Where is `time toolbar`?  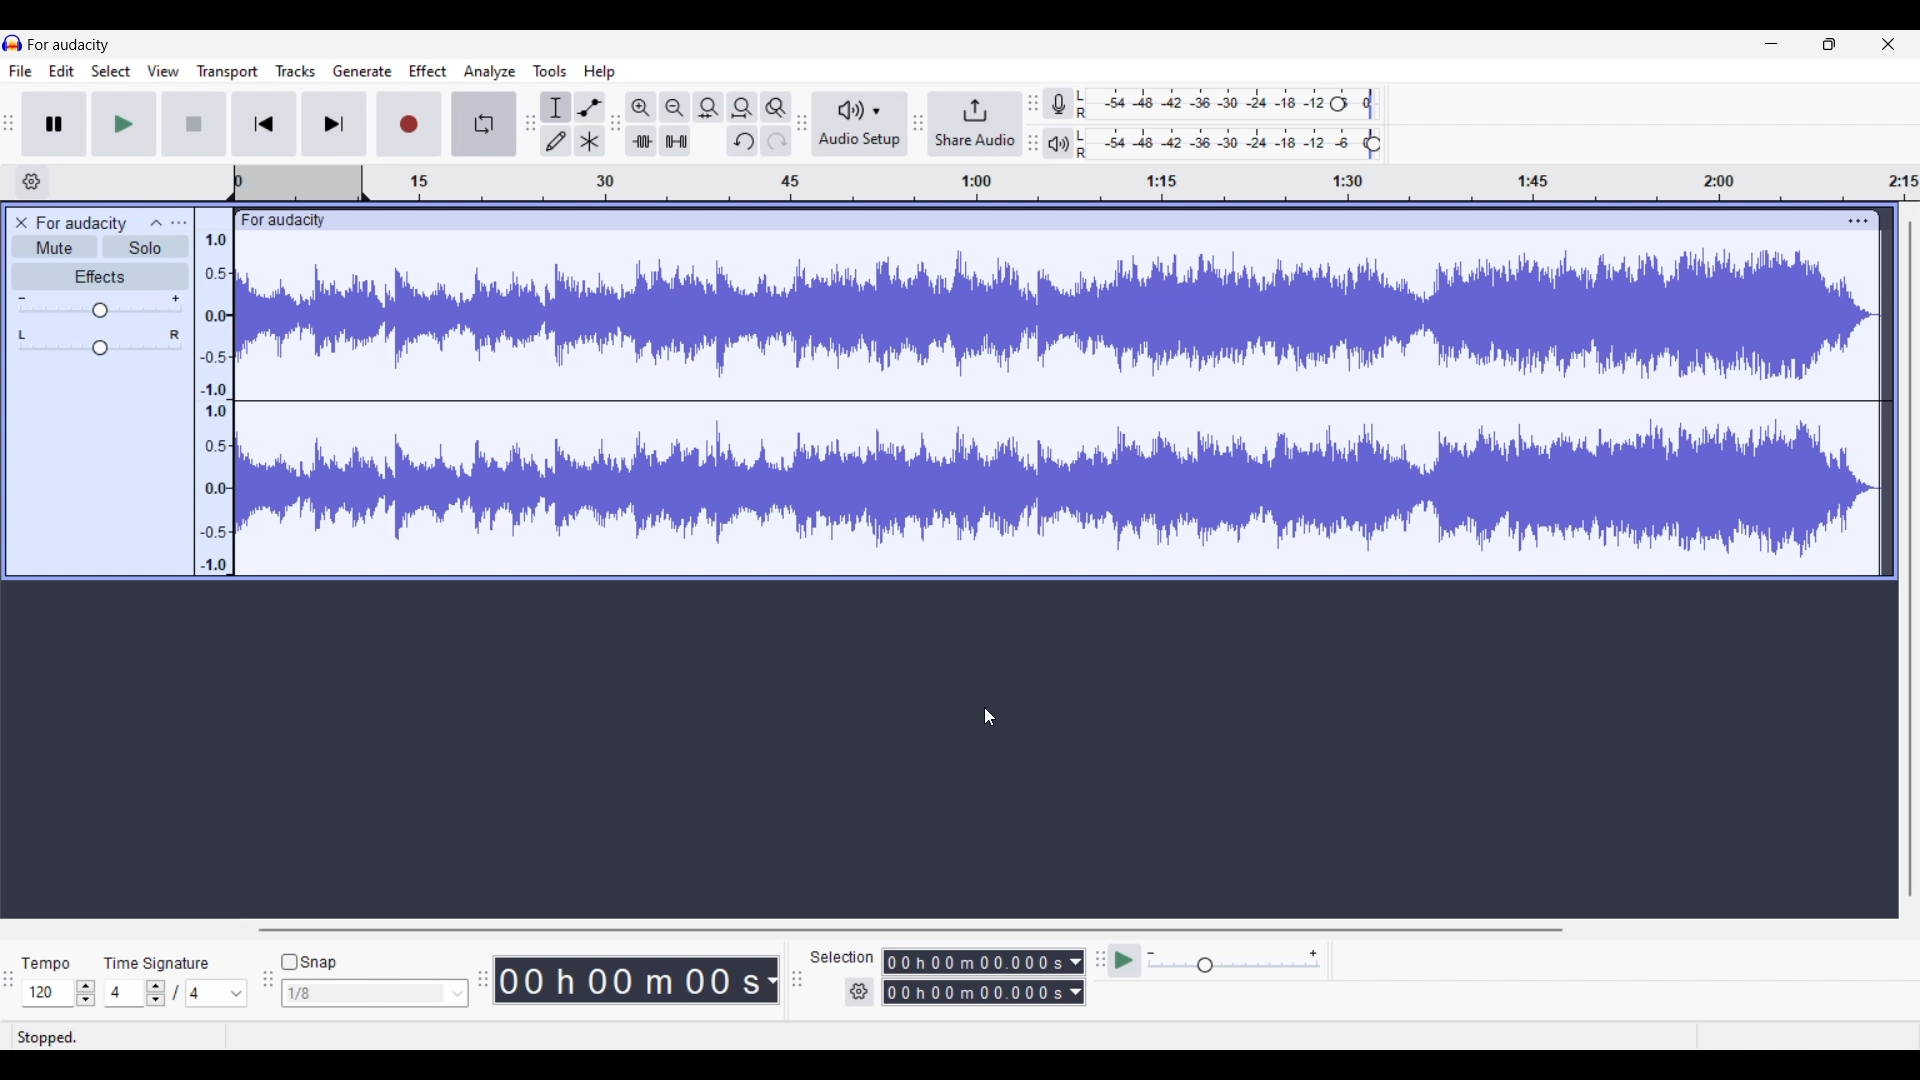
time toolbar is located at coordinates (485, 986).